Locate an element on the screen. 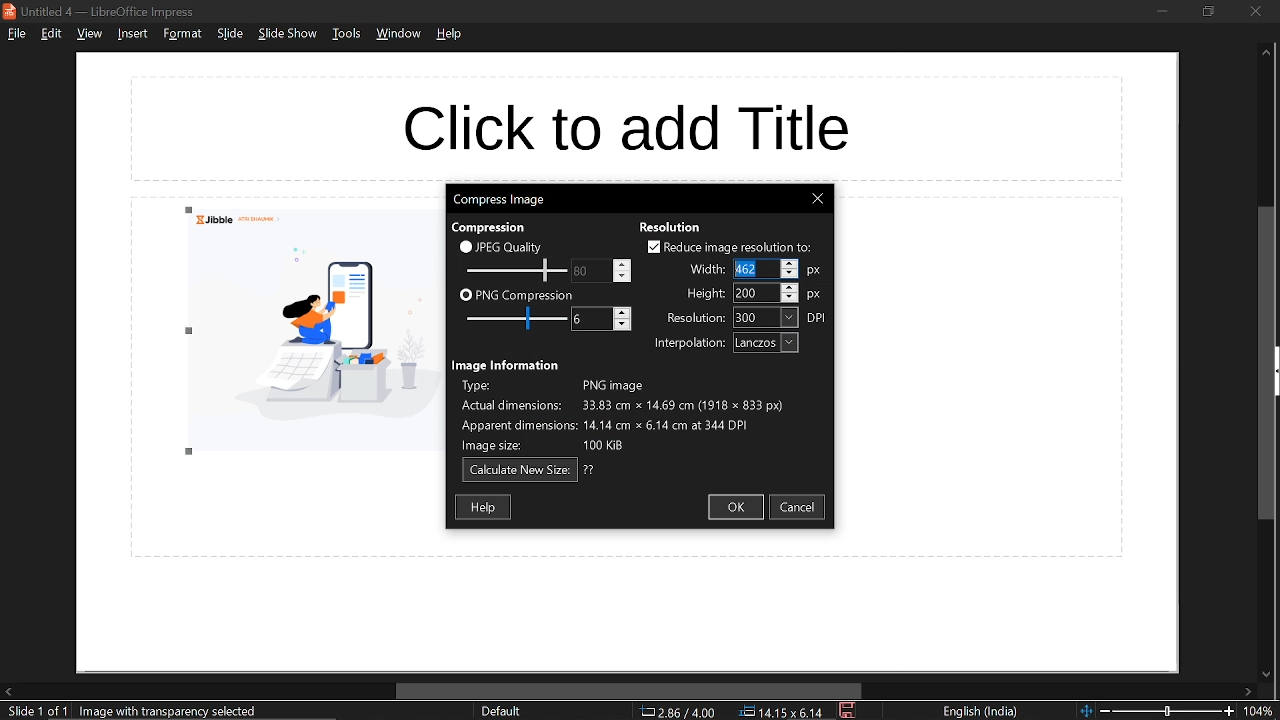 The image size is (1280, 720). Change JPEG quality  is located at coordinates (516, 271).